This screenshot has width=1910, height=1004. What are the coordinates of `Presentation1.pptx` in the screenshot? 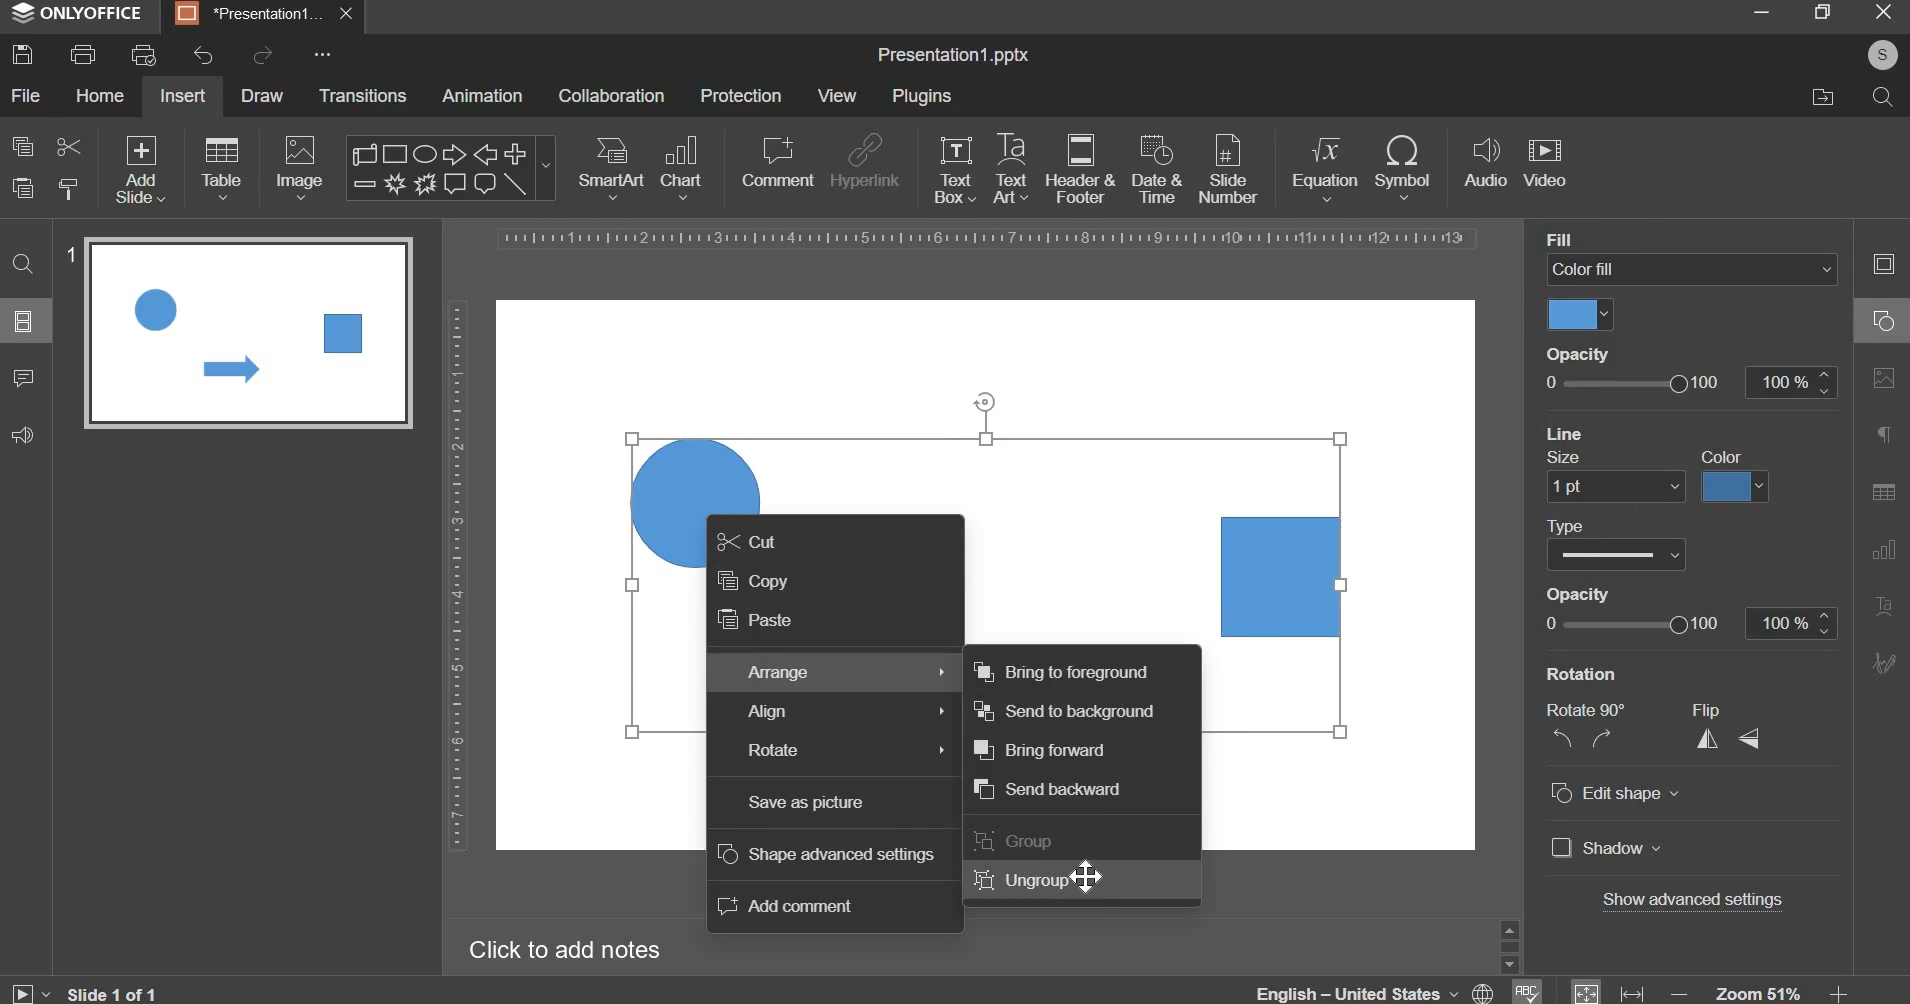 It's located at (953, 56).